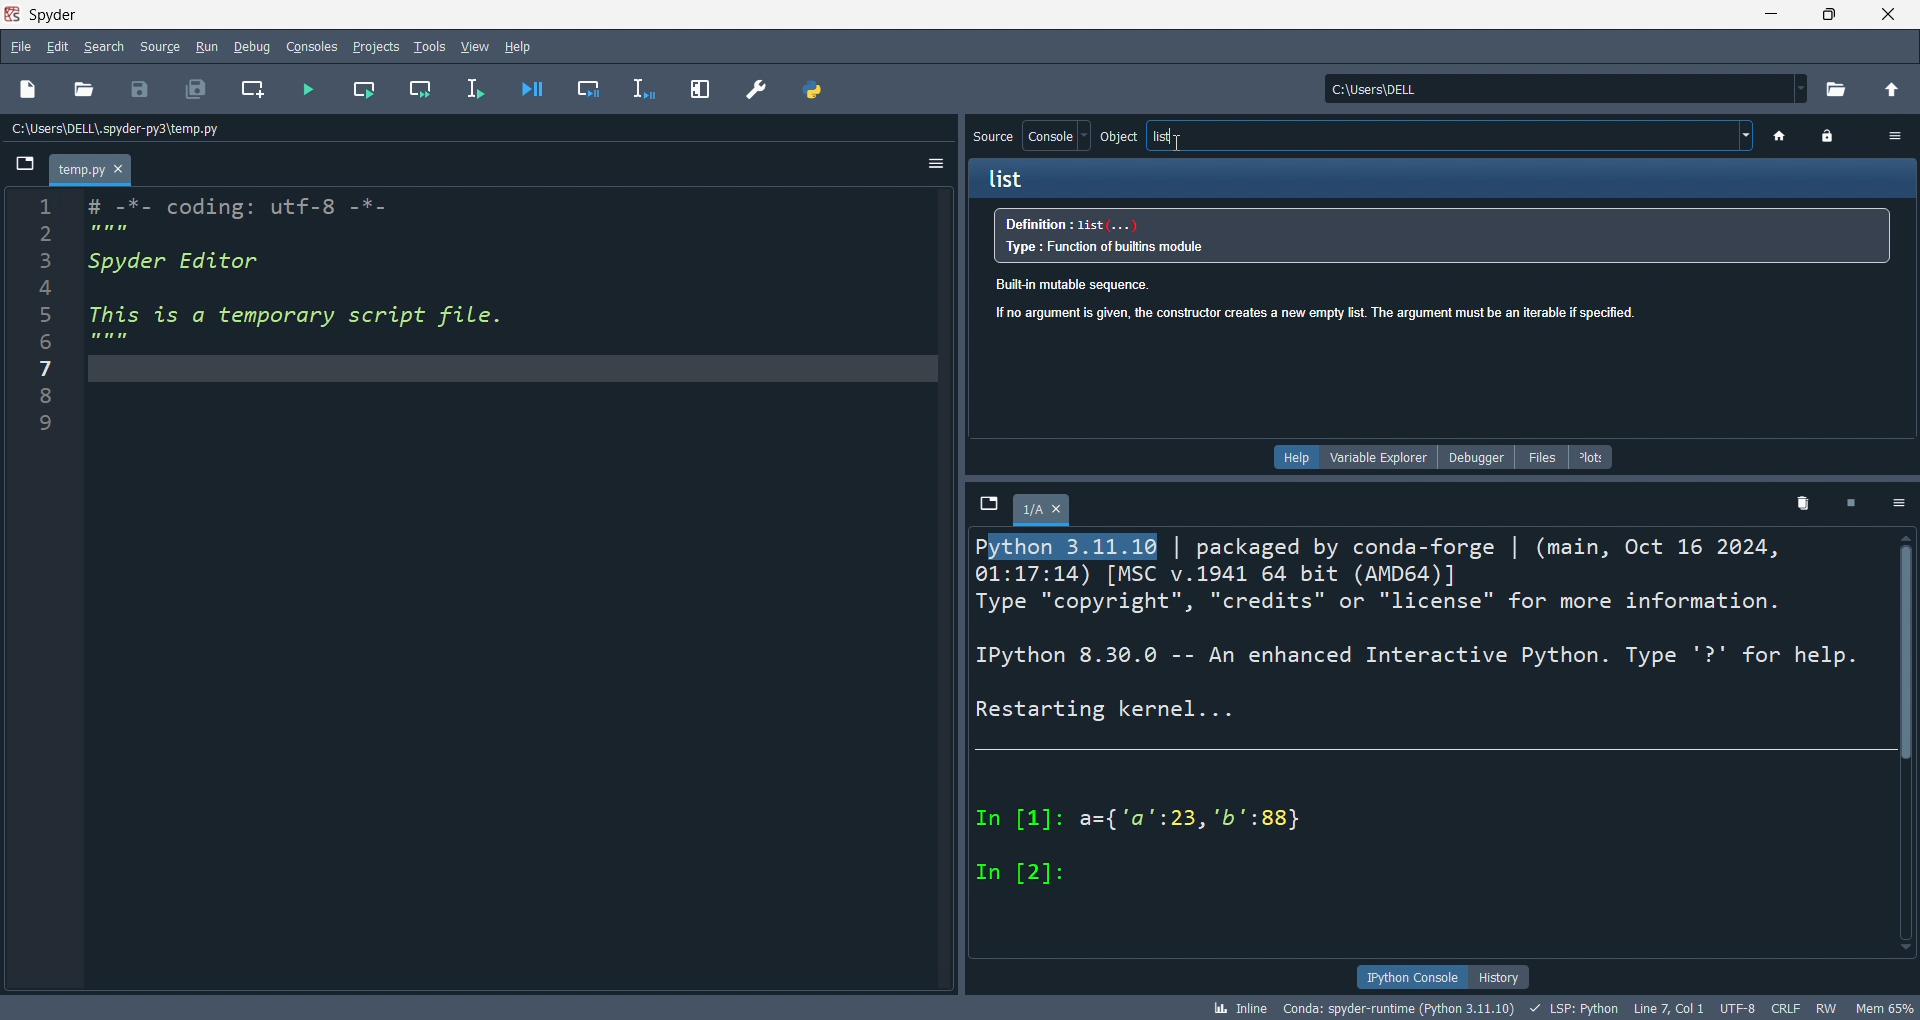 The height and width of the screenshot is (1020, 1920). What do you see at coordinates (1554, 92) in the screenshot?
I see `current directory: c:\users\dell` at bounding box center [1554, 92].